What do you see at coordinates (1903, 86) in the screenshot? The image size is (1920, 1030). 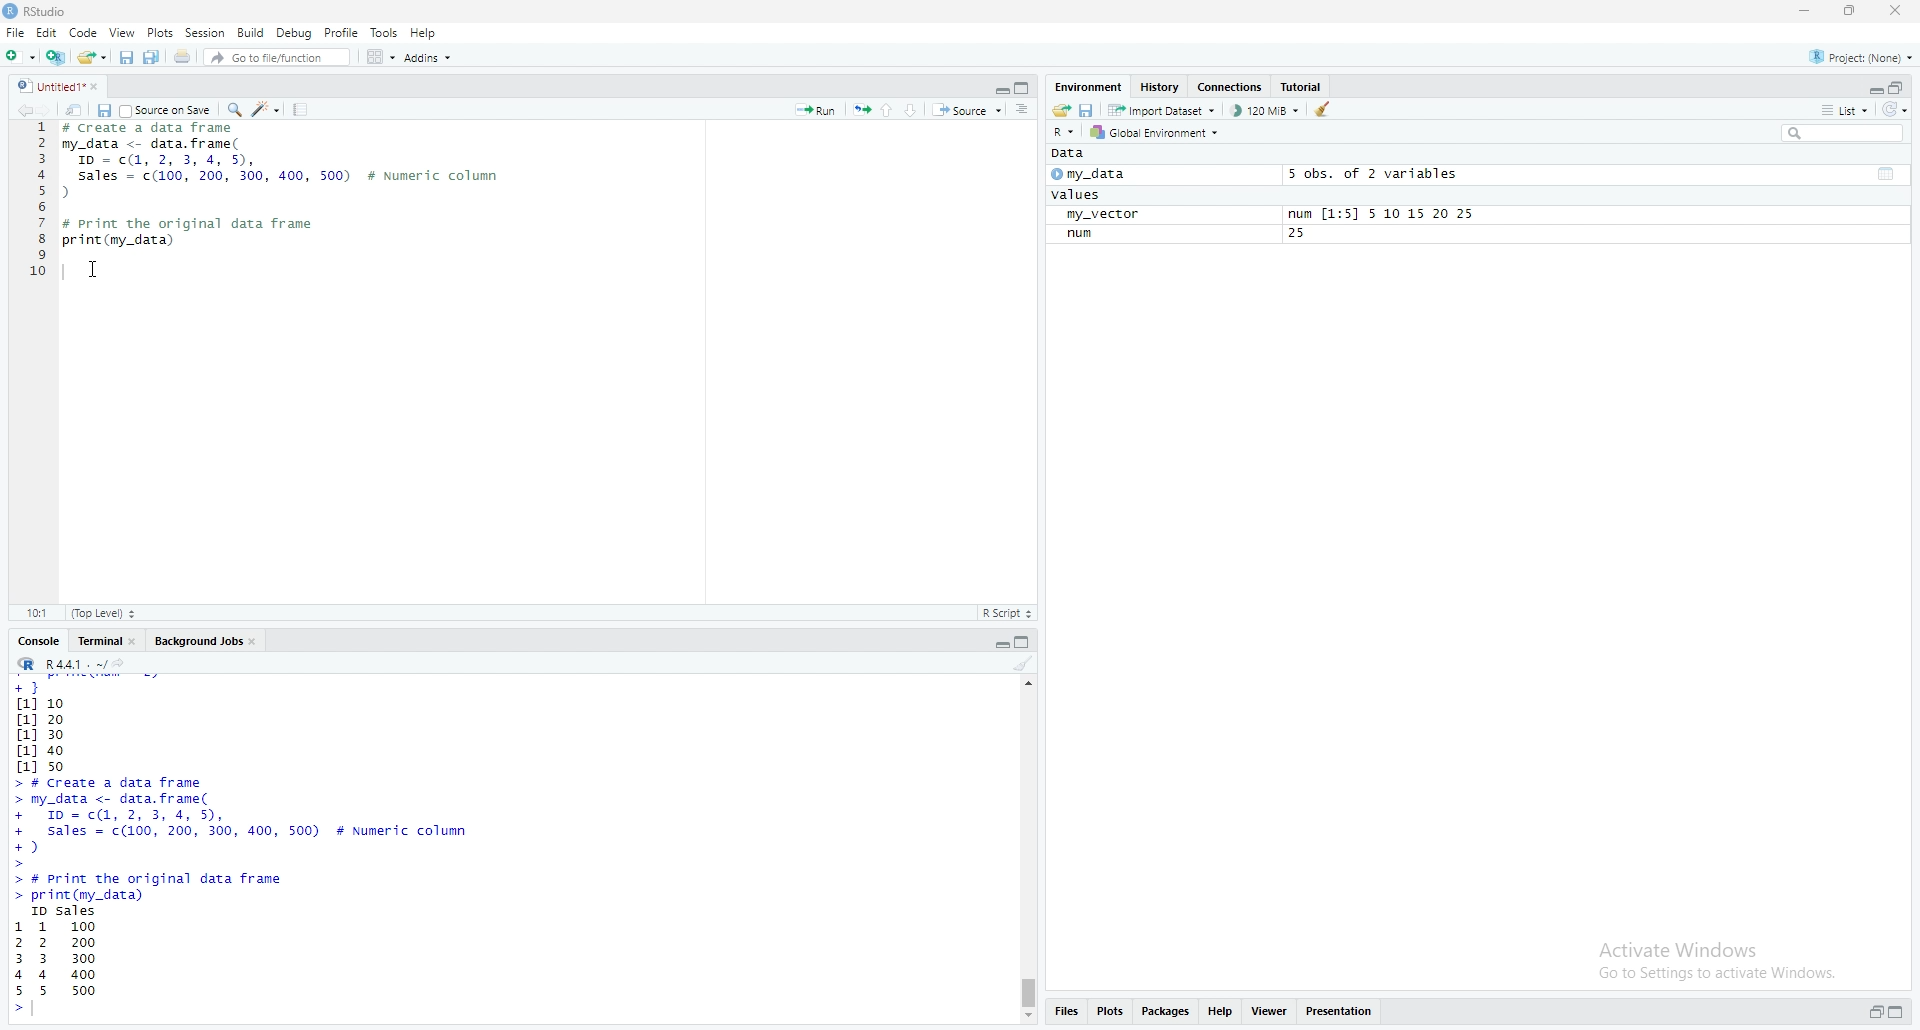 I see `maximize` at bounding box center [1903, 86].